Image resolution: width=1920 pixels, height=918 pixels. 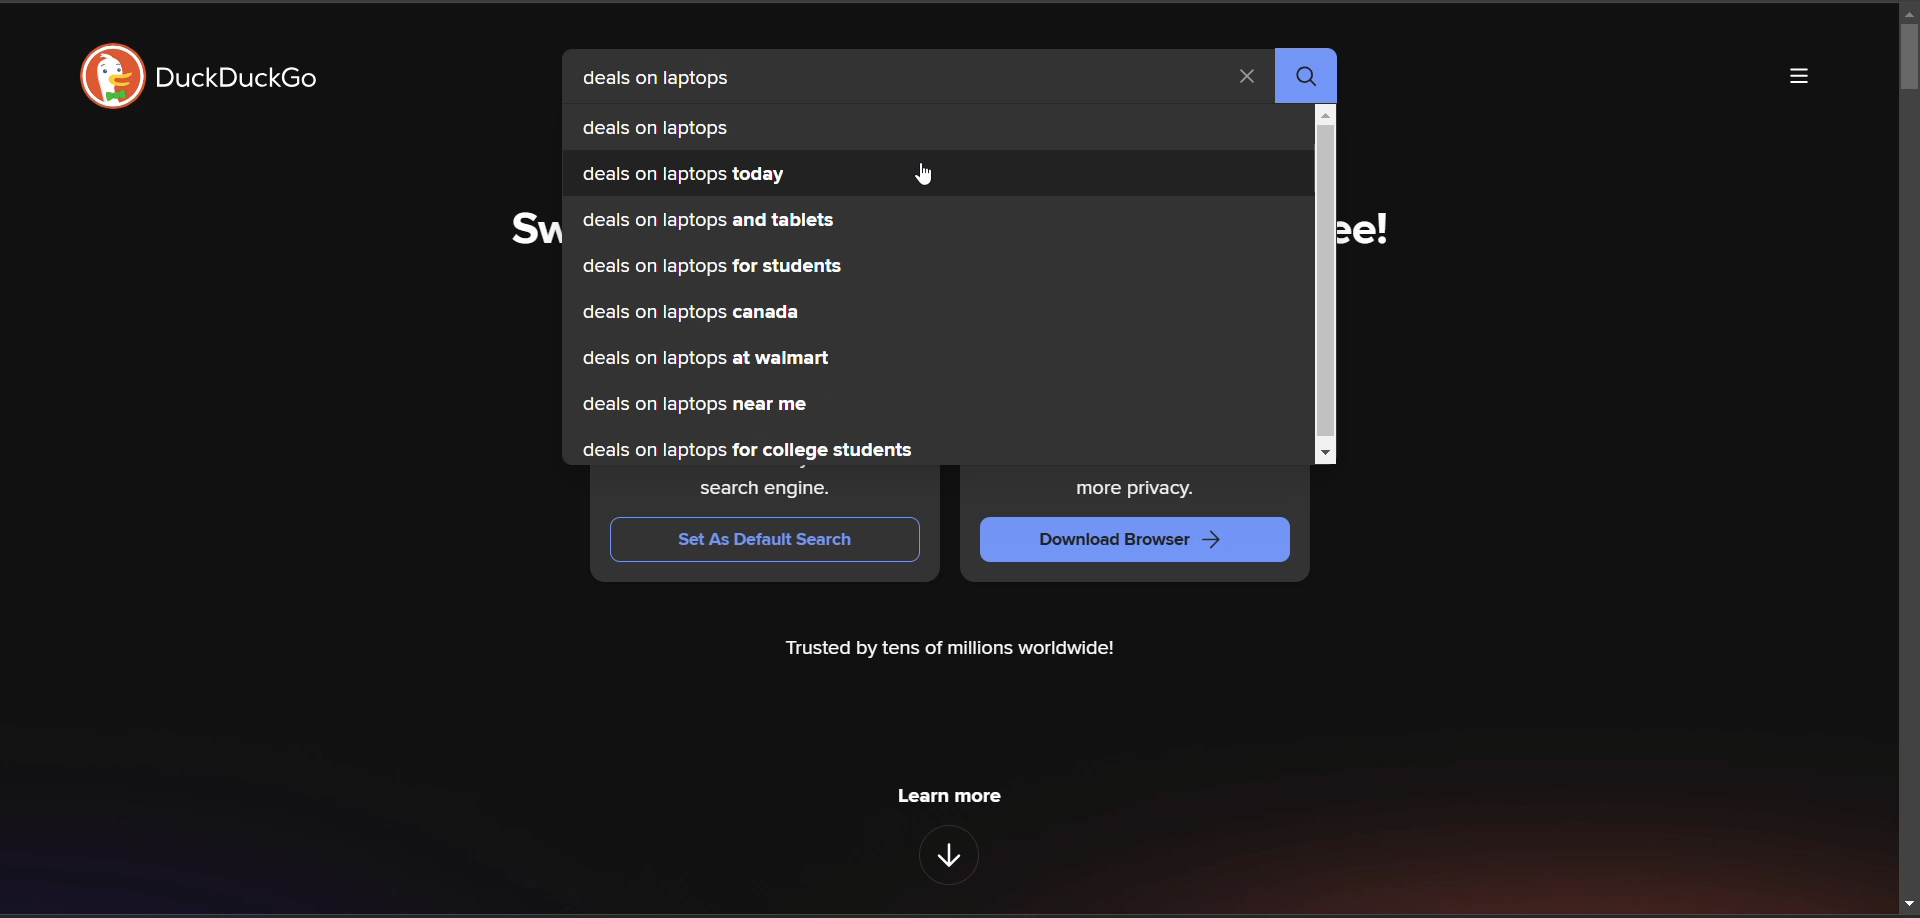 What do you see at coordinates (771, 540) in the screenshot?
I see `Set As Default Search` at bounding box center [771, 540].